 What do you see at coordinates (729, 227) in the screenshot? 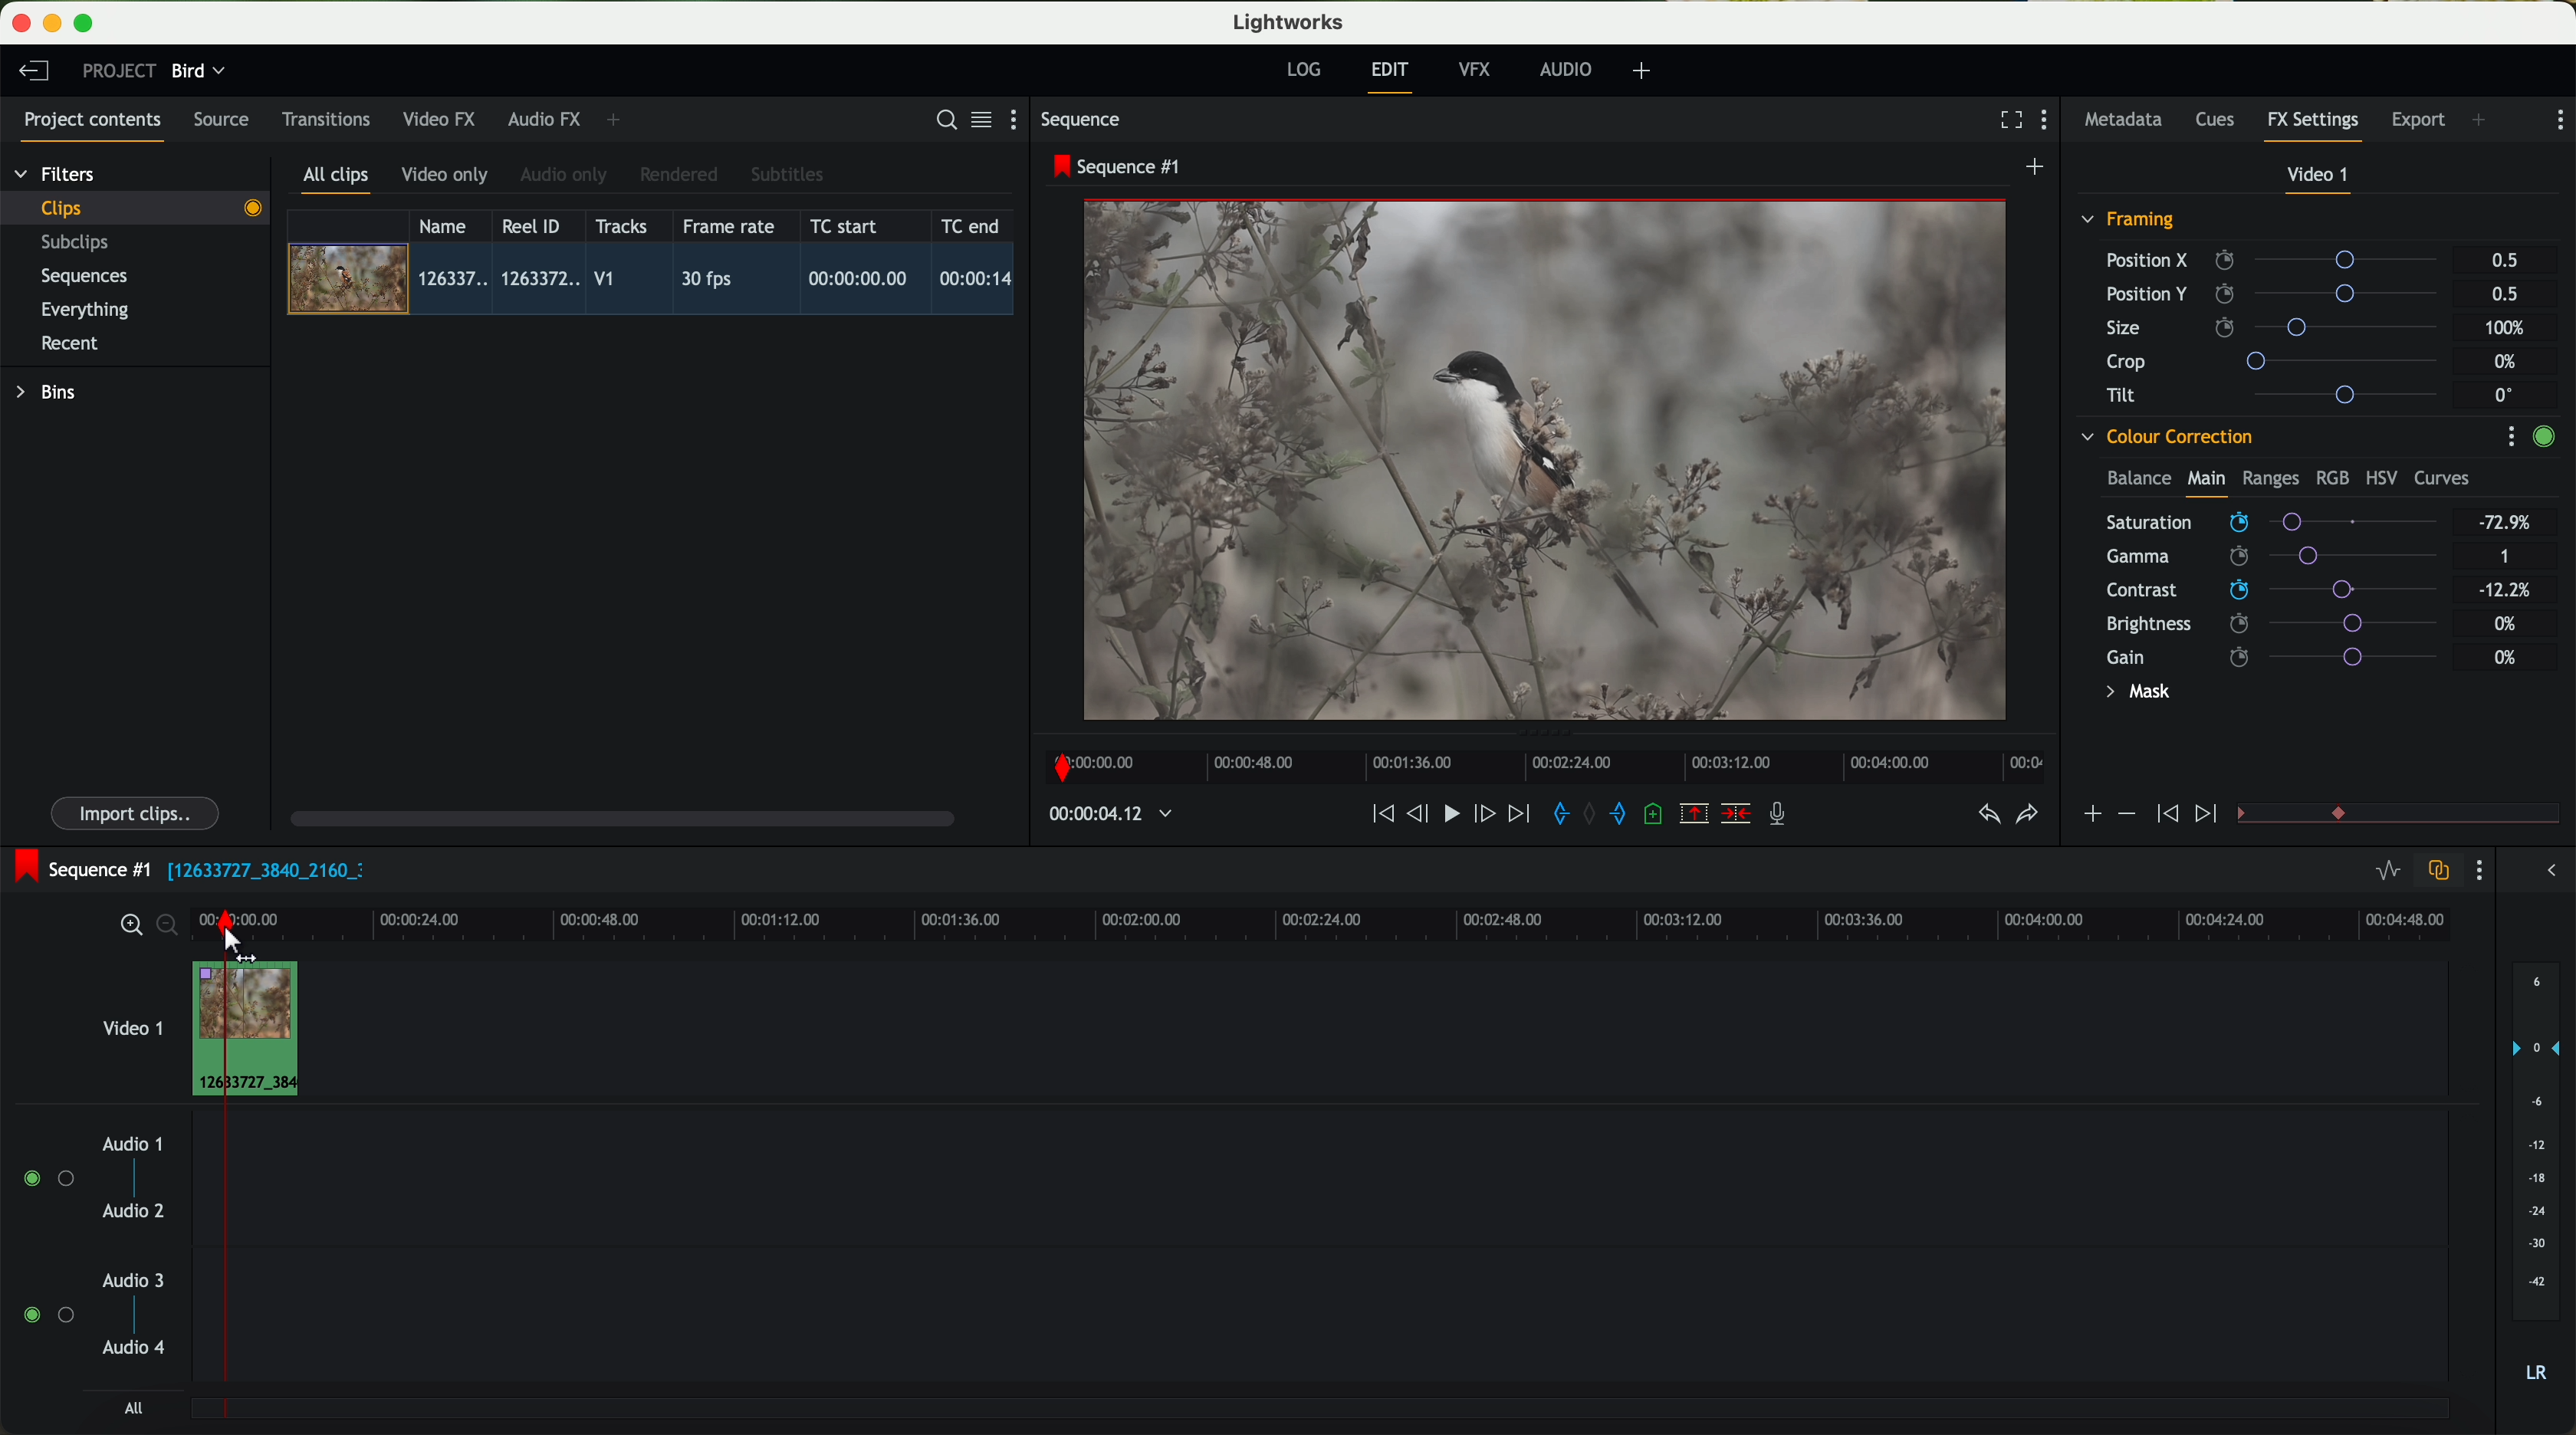
I see `frame rate` at bounding box center [729, 227].